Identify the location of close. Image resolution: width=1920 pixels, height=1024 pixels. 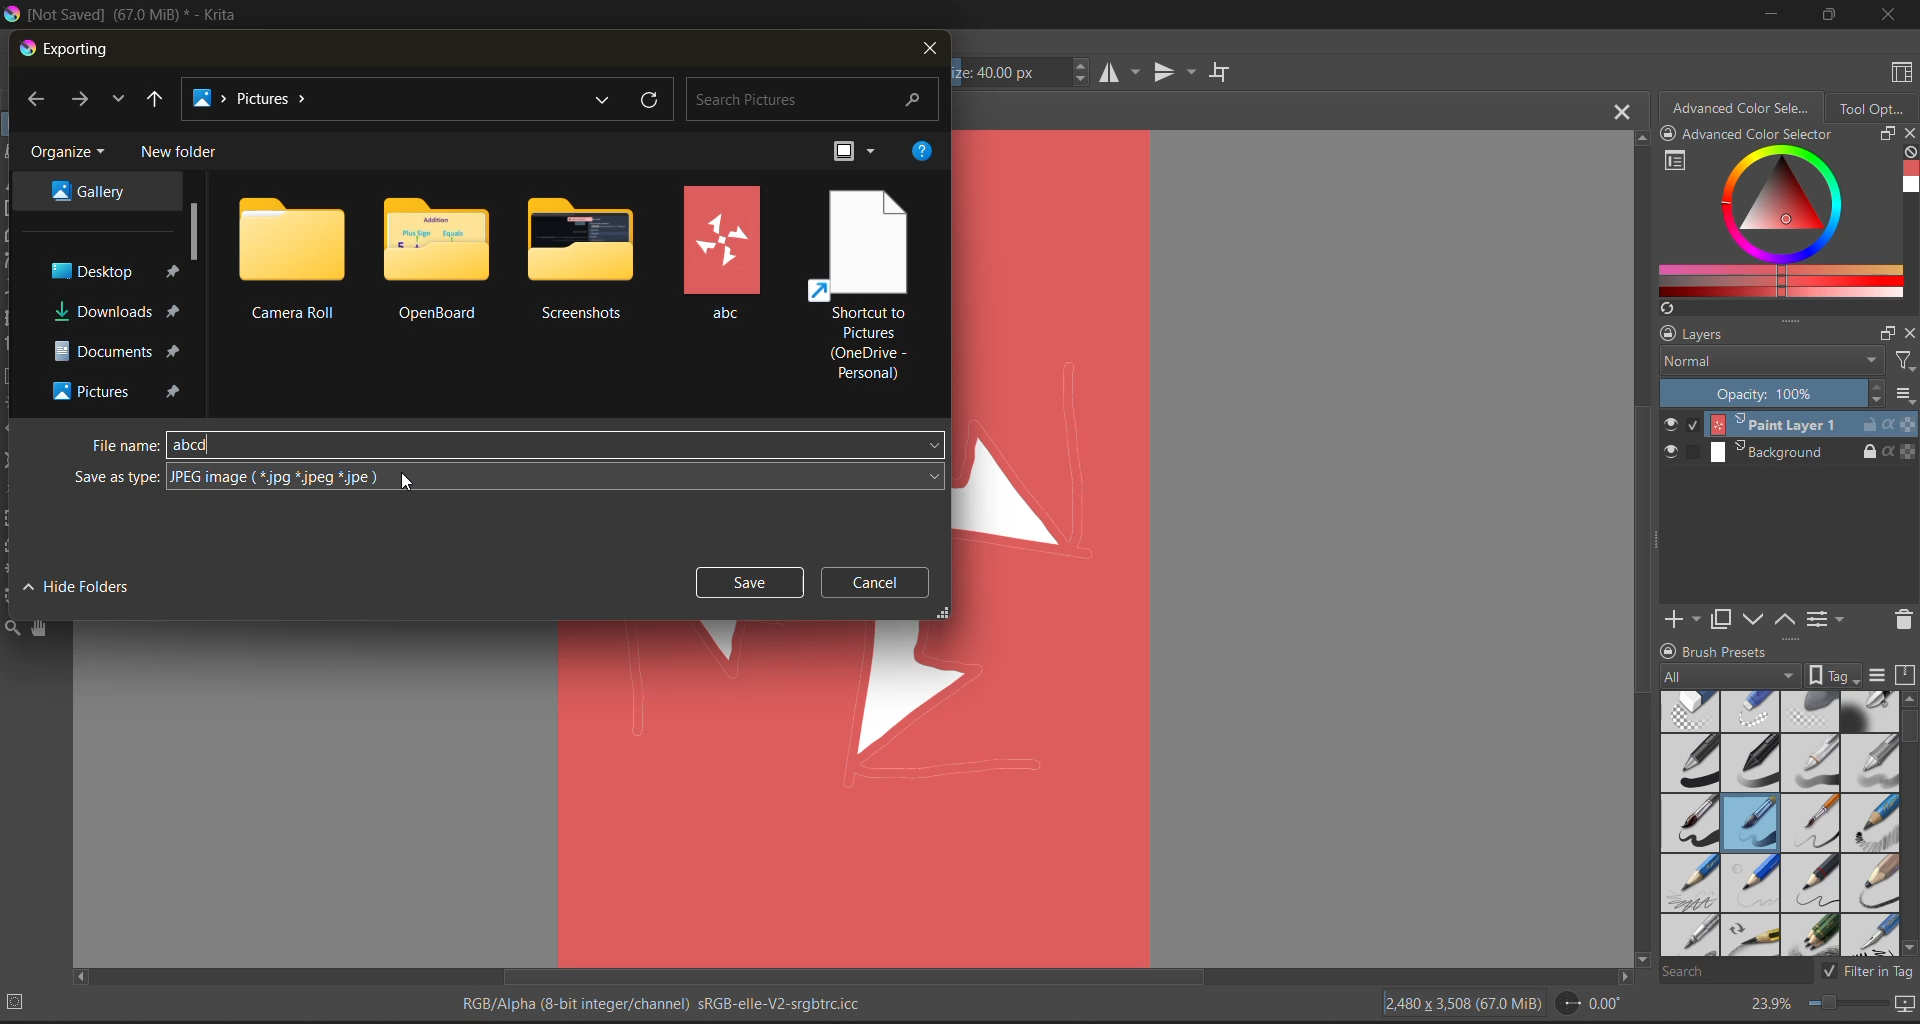
(1908, 134).